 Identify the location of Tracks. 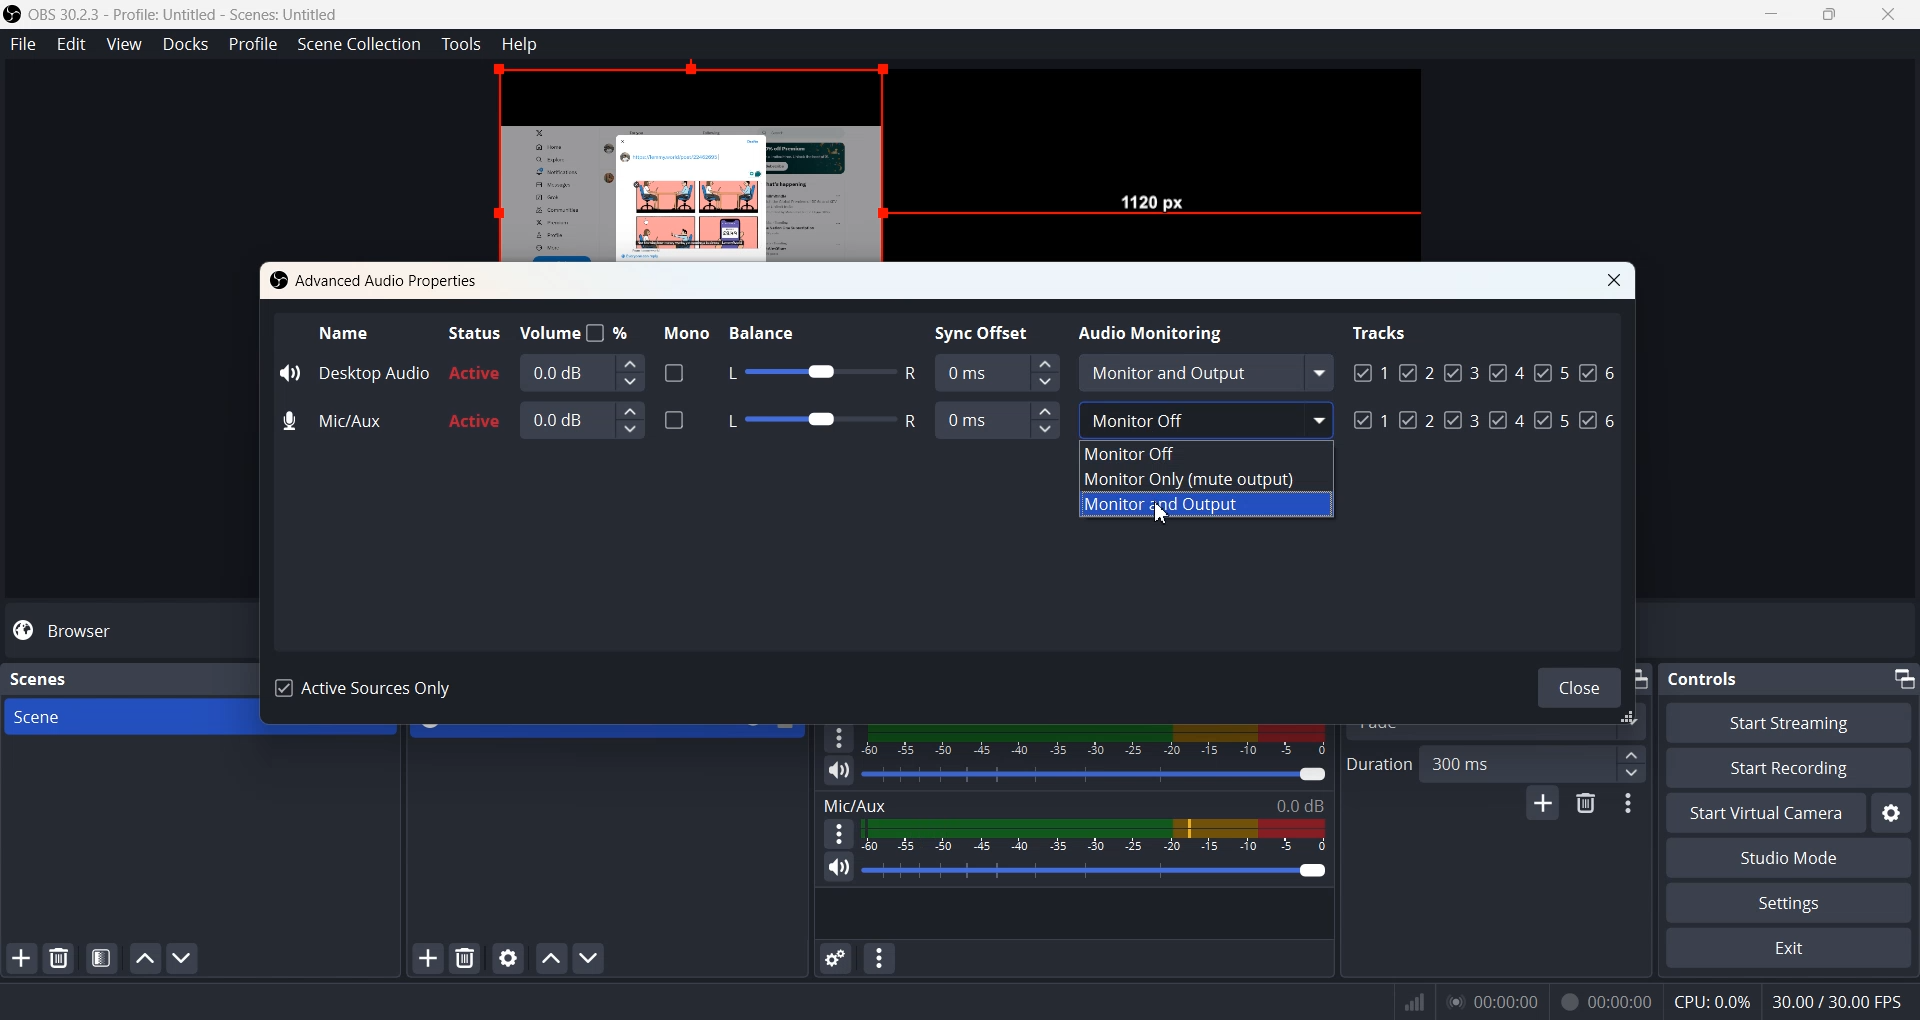
(1382, 331).